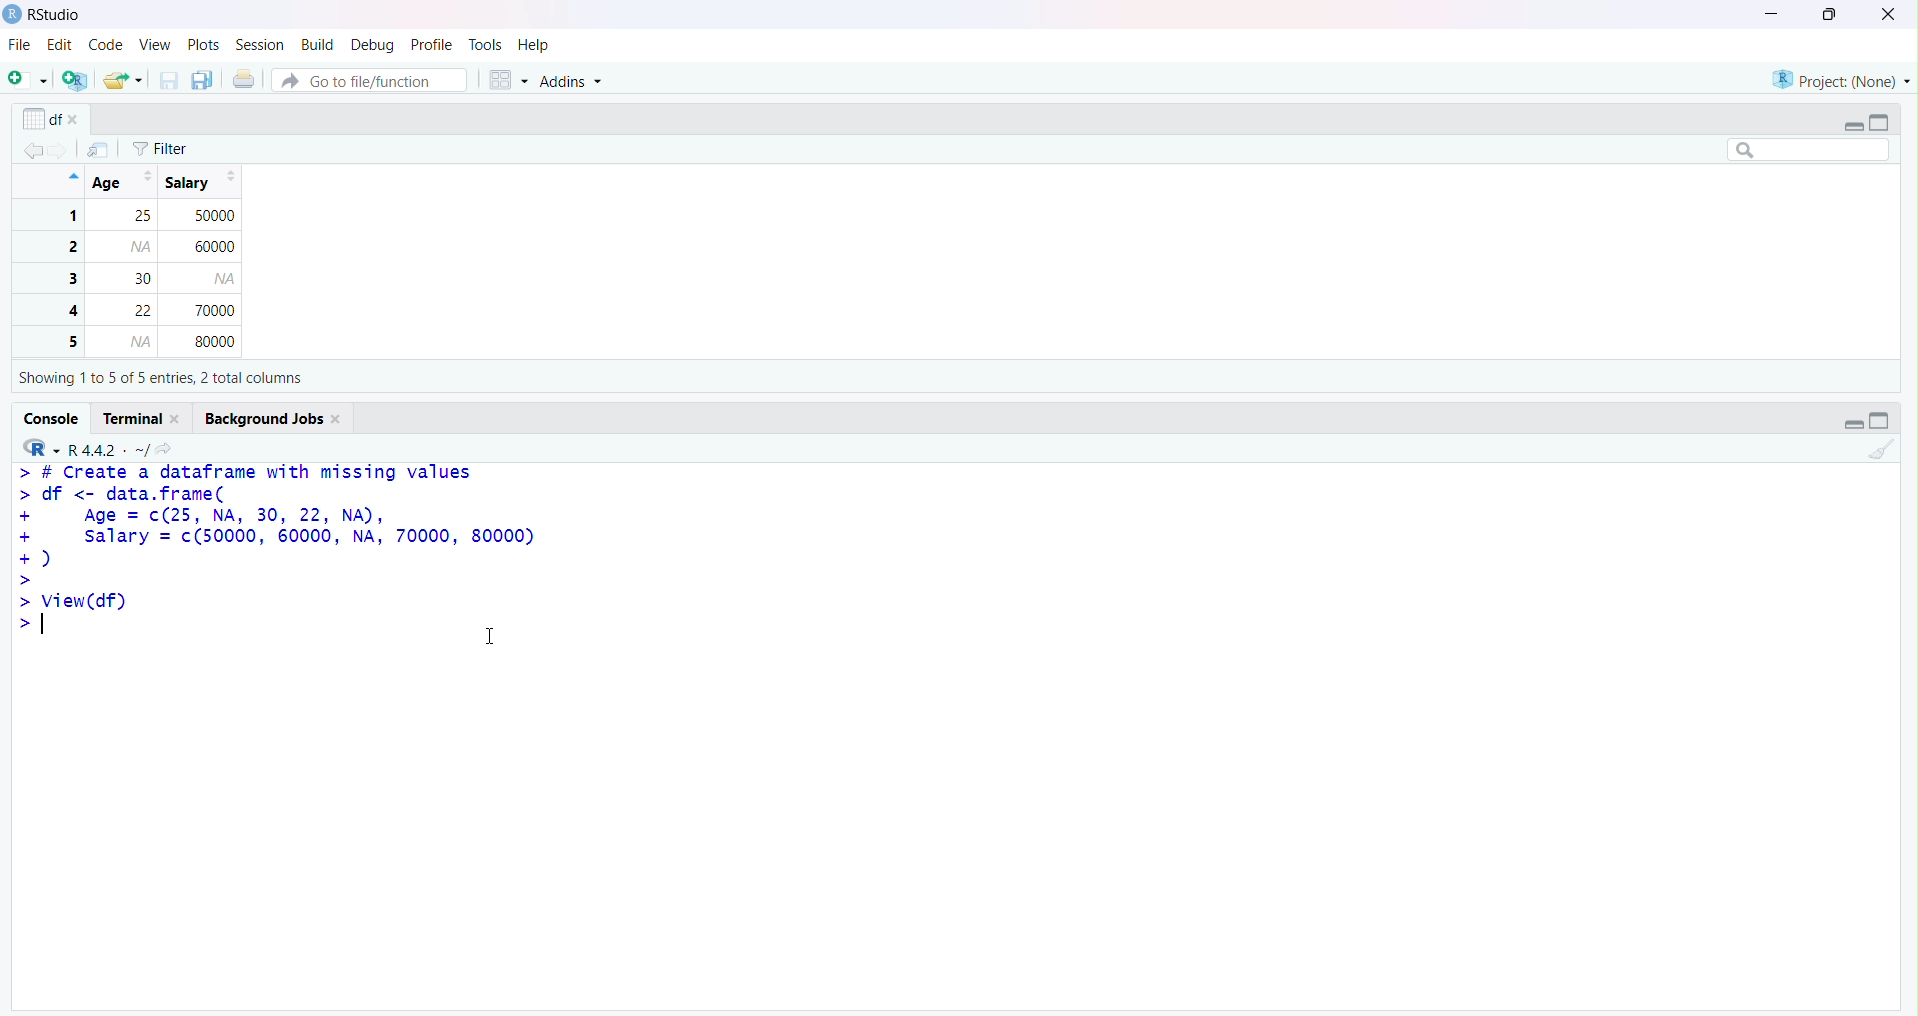 This screenshot has height=1016, width=1918. I want to click on Terminal, so click(144, 417).